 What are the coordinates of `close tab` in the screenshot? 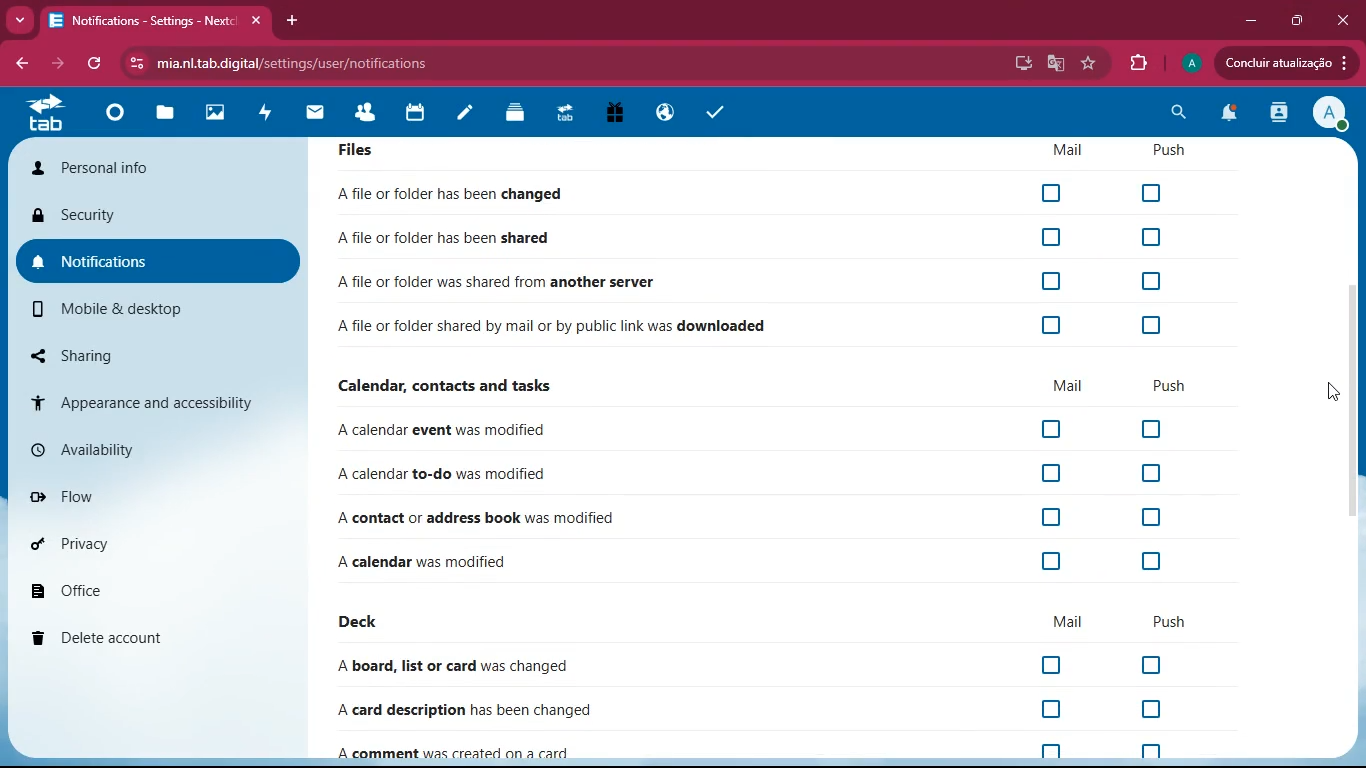 It's located at (258, 20).